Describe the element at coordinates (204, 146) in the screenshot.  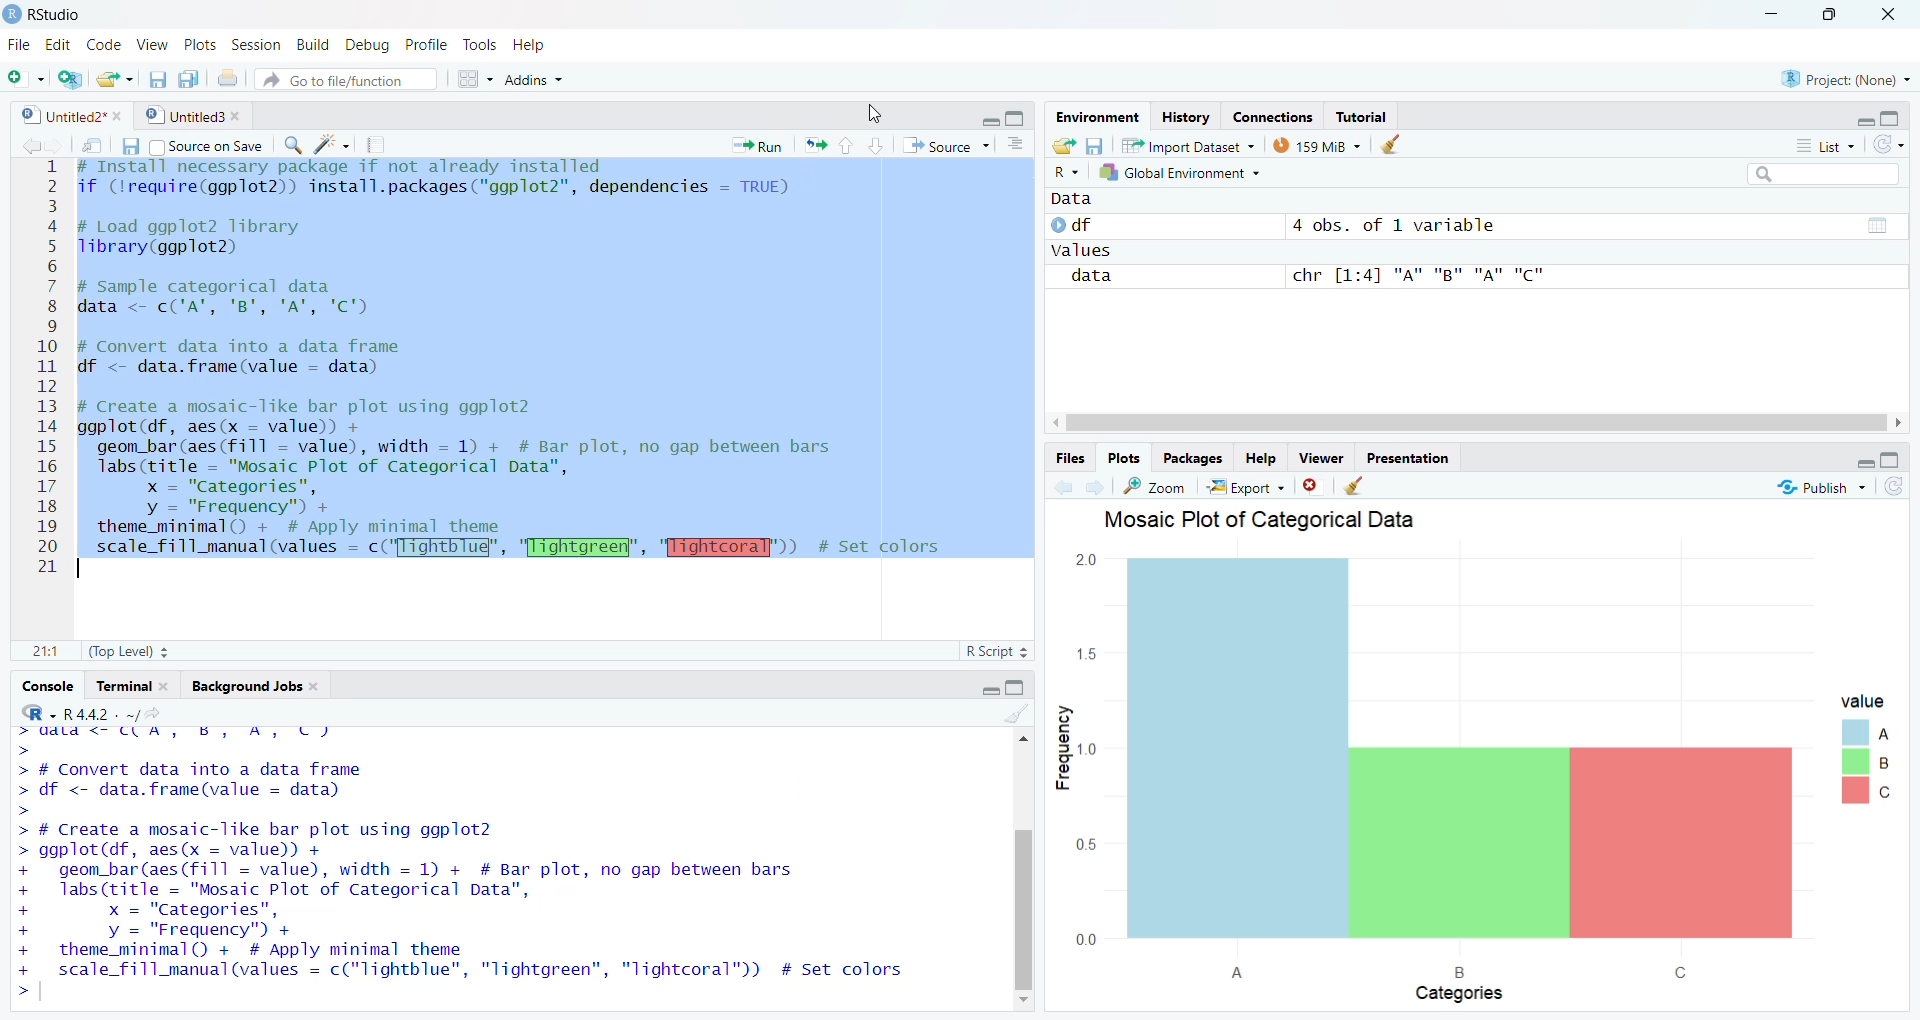
I see `Source on save` at that location.